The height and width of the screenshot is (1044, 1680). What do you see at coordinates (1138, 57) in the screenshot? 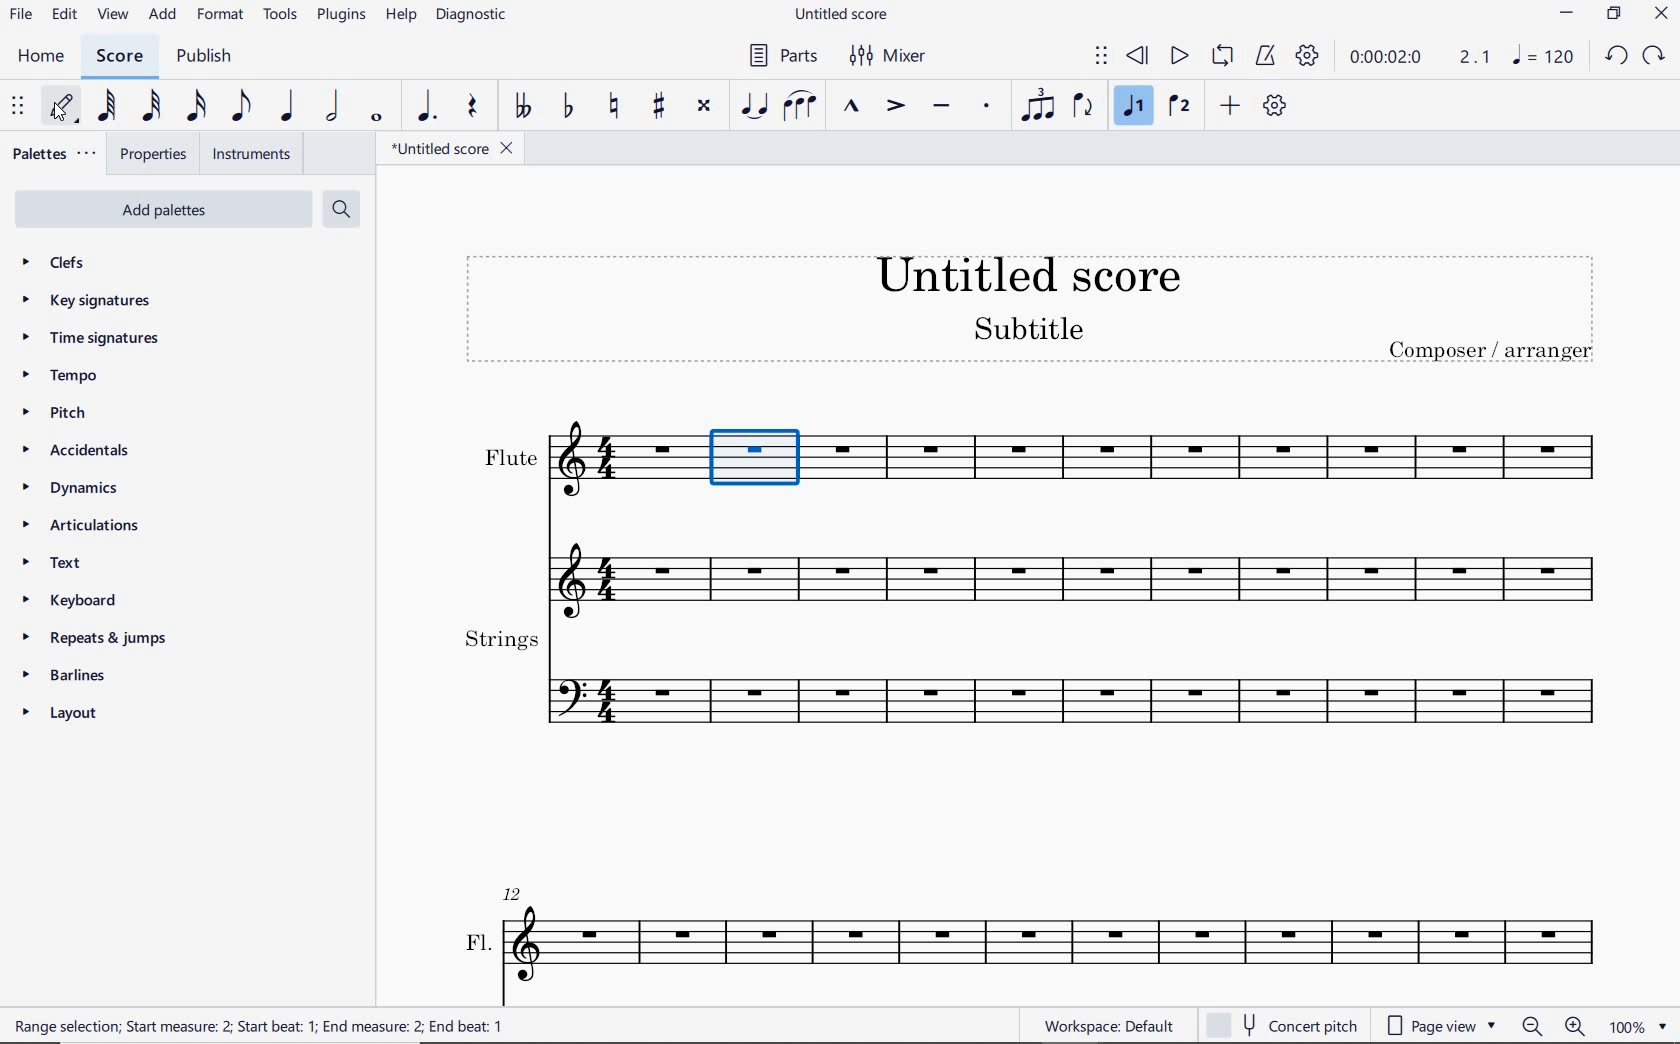
I see `REWIND` at bounding box center [1138, 57].